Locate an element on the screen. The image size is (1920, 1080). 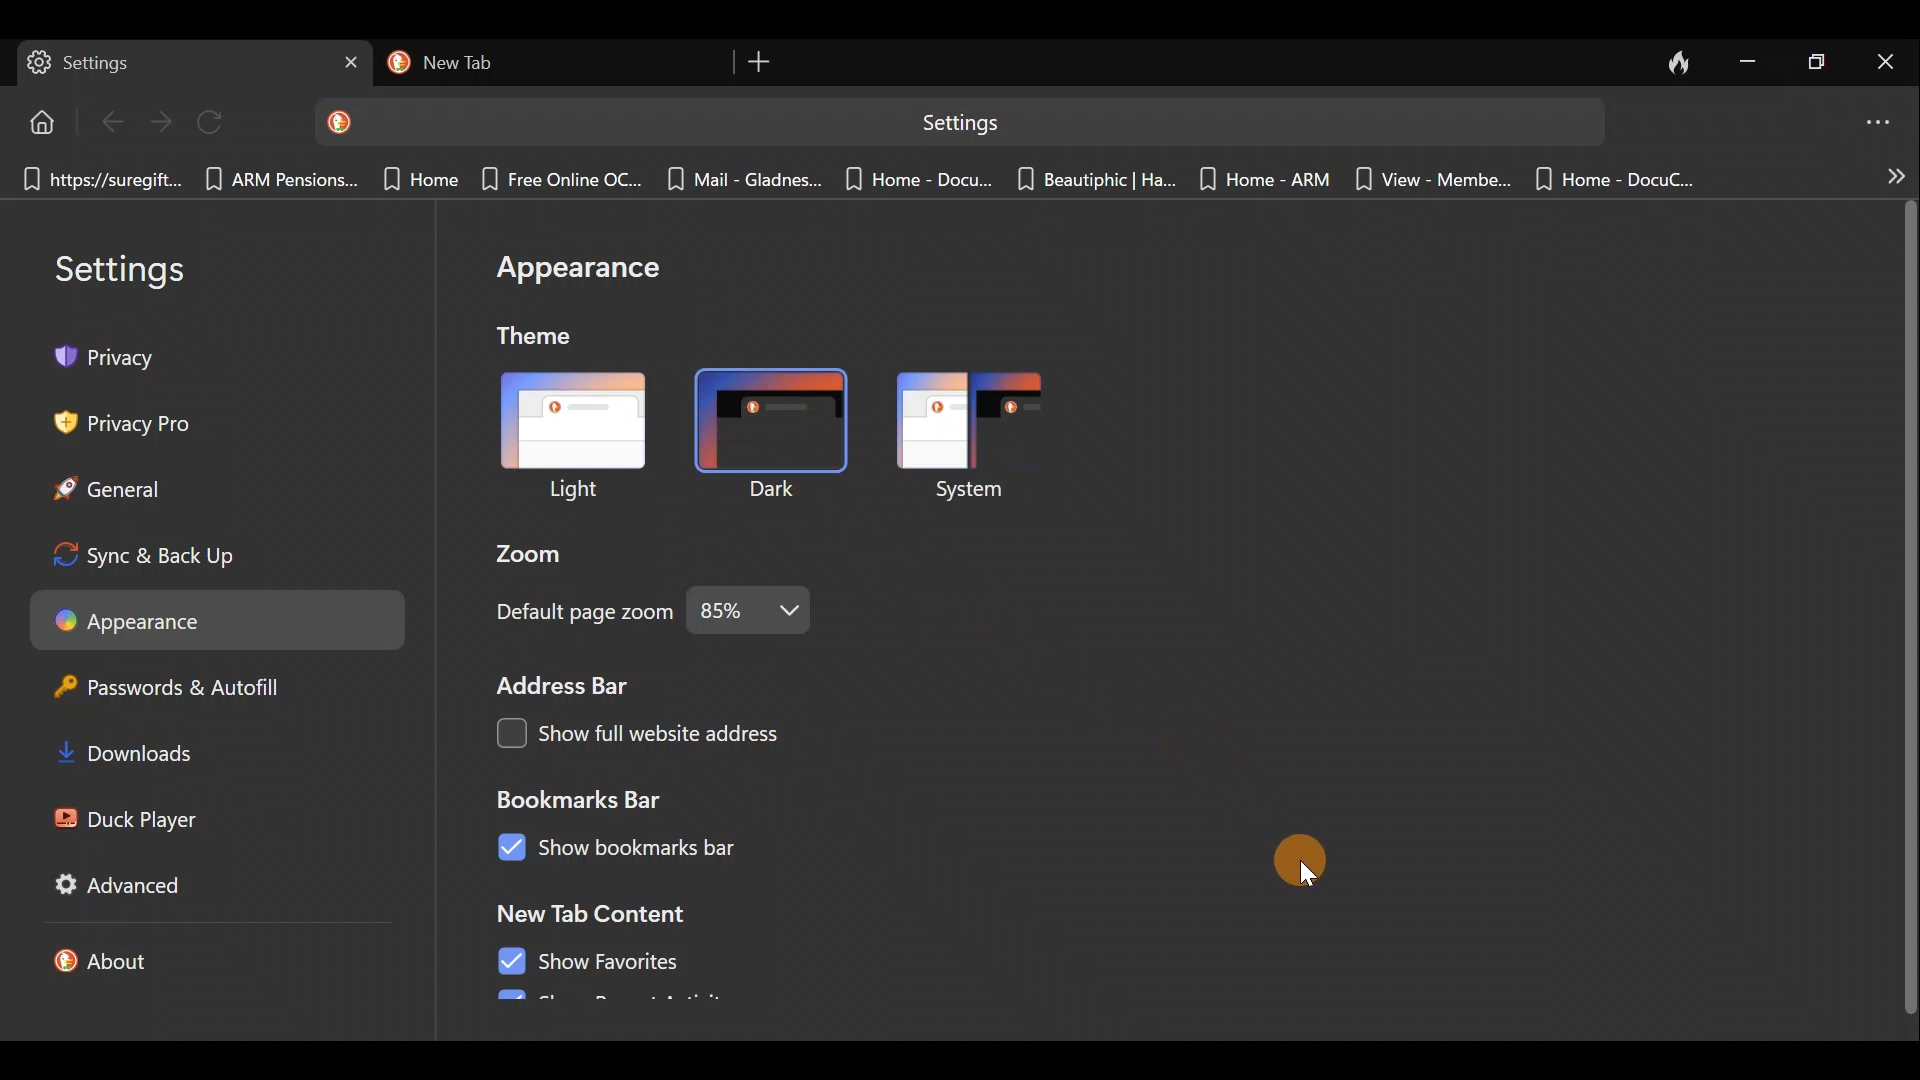
scroll bar is located at coordinates (1908, 603).